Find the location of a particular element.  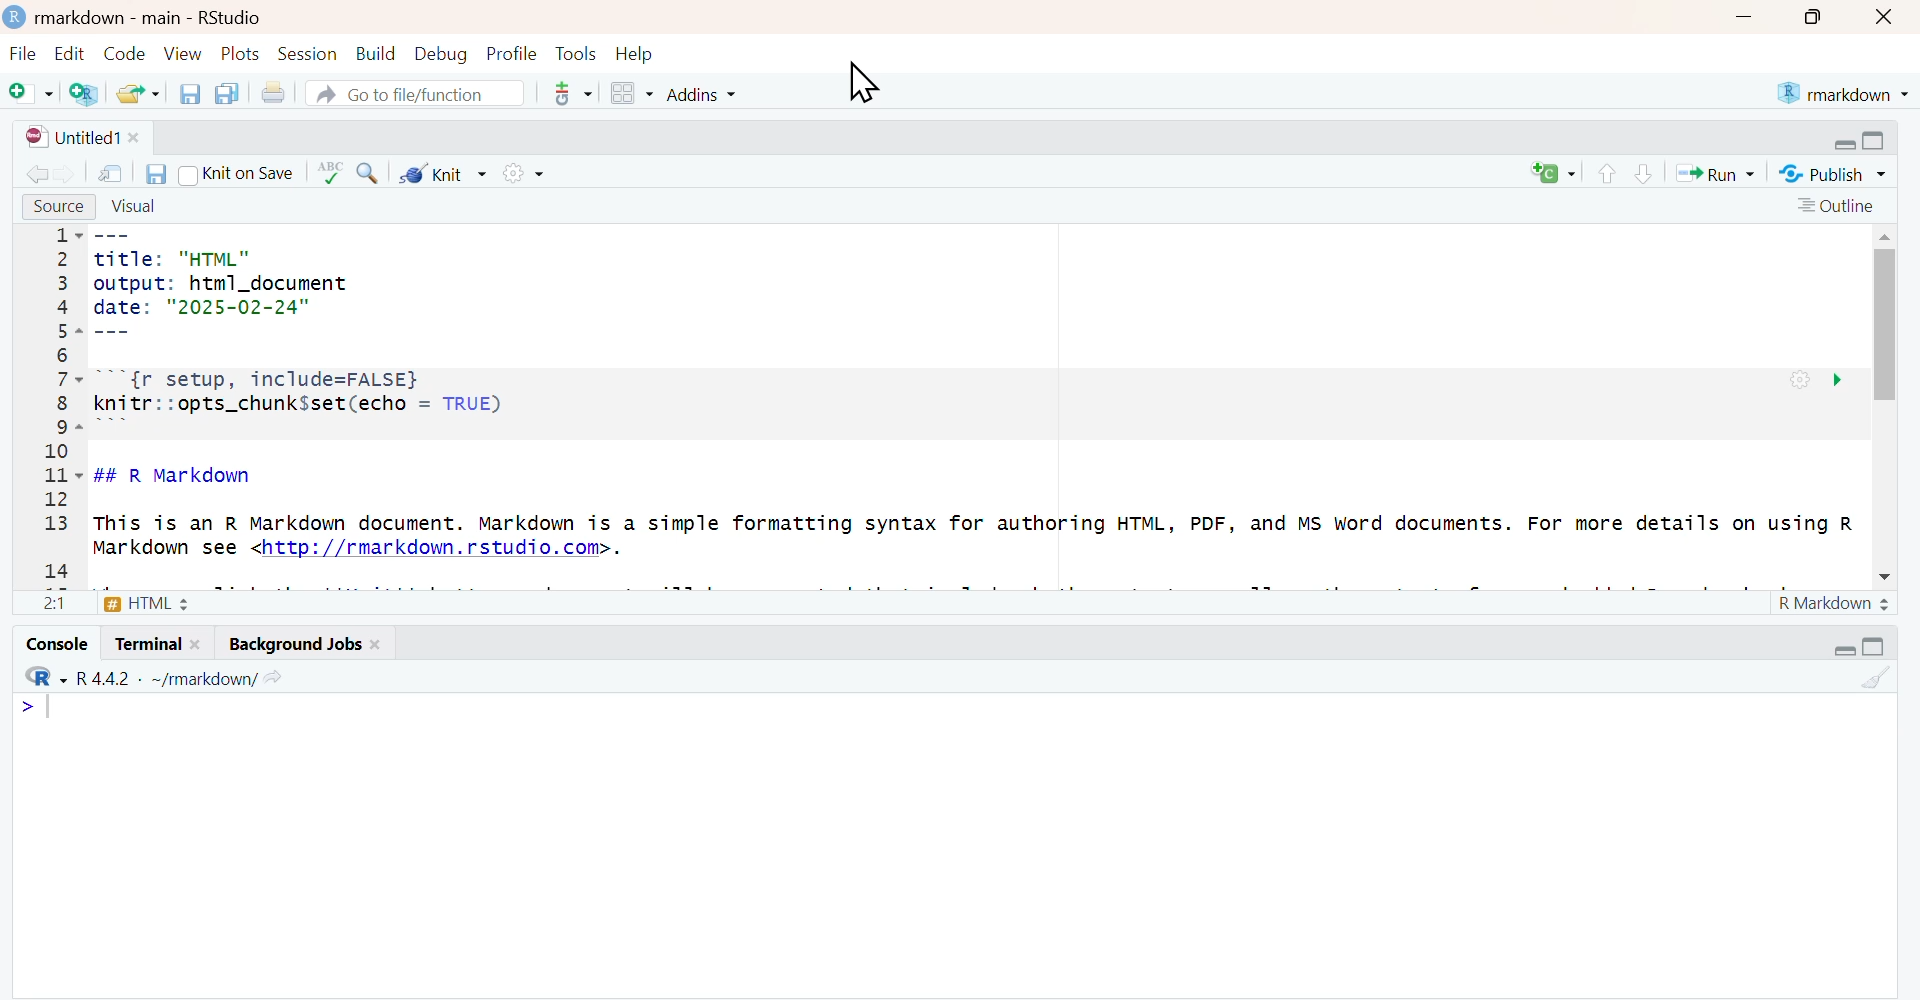

Knit on Save is located at coordinates (236, 174).